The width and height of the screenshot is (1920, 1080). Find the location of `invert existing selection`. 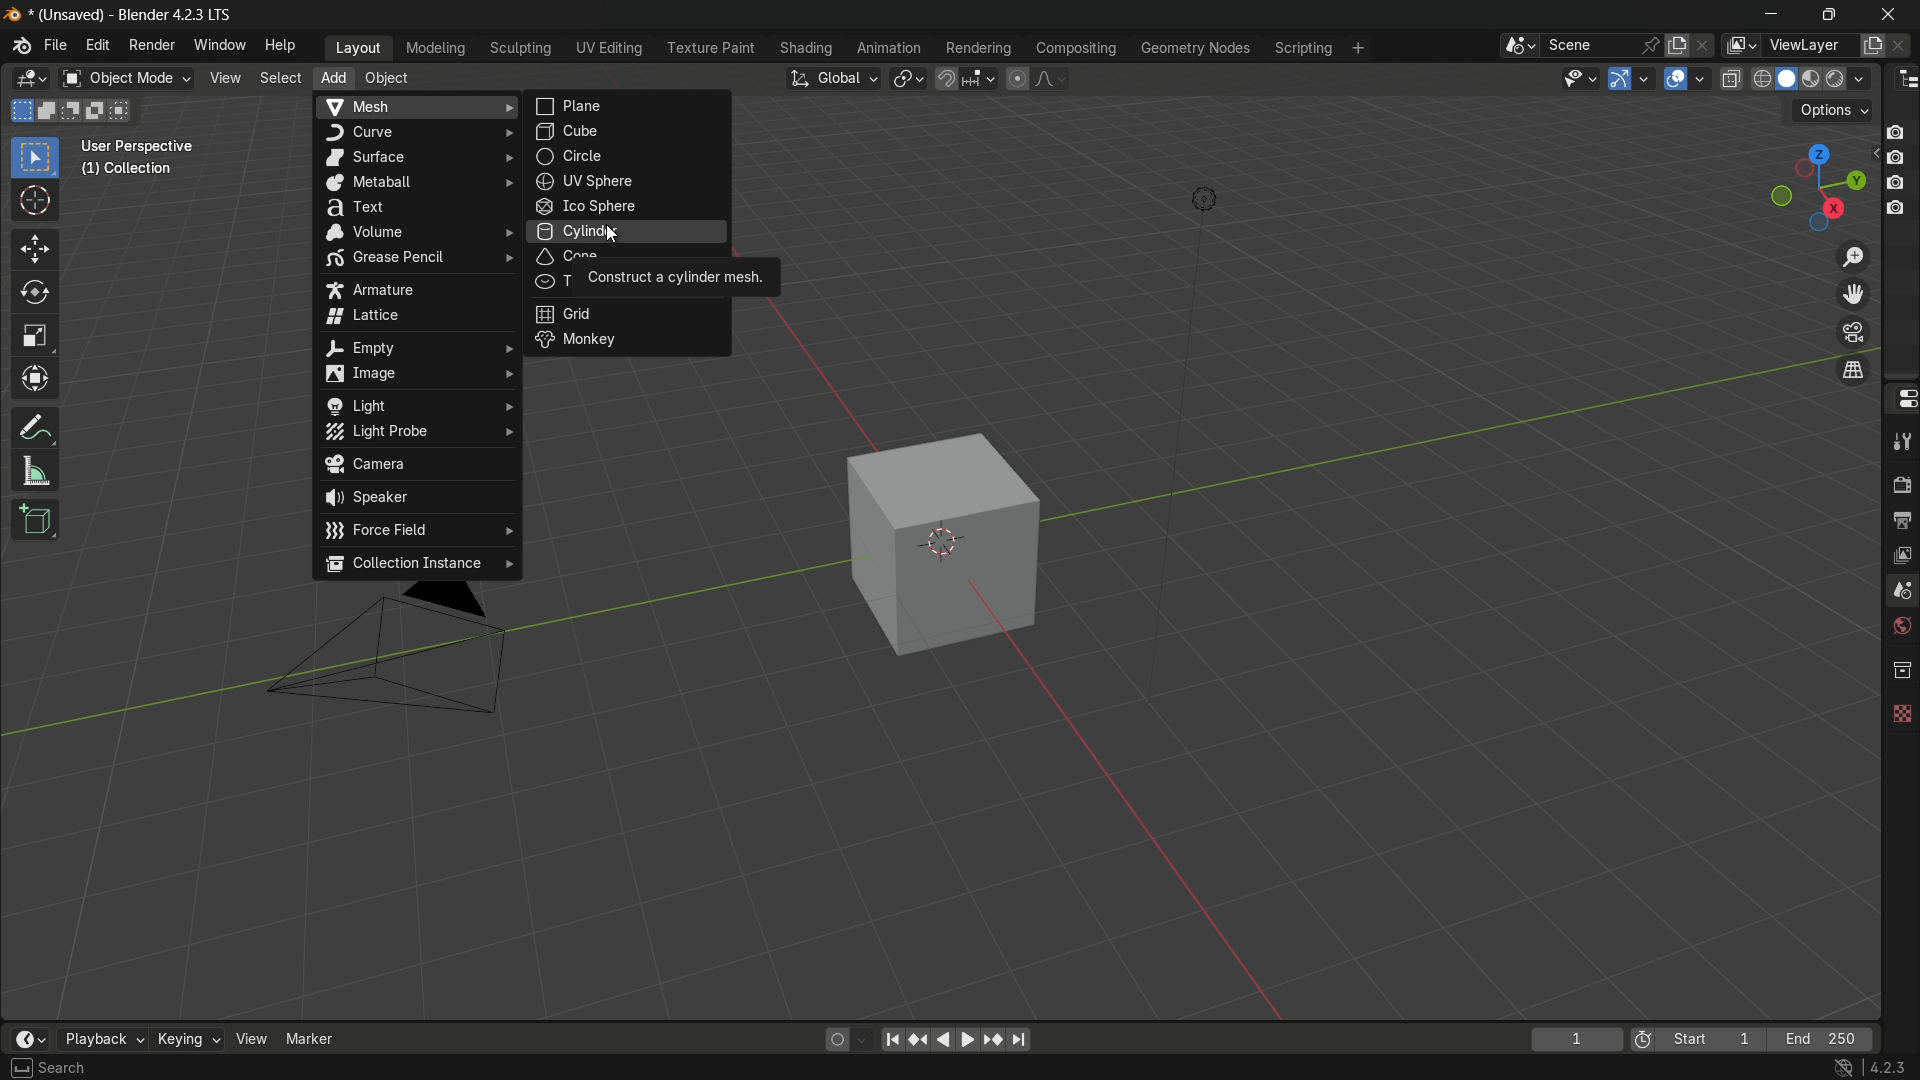

invert existing selection is located at coordinates (99, 110).